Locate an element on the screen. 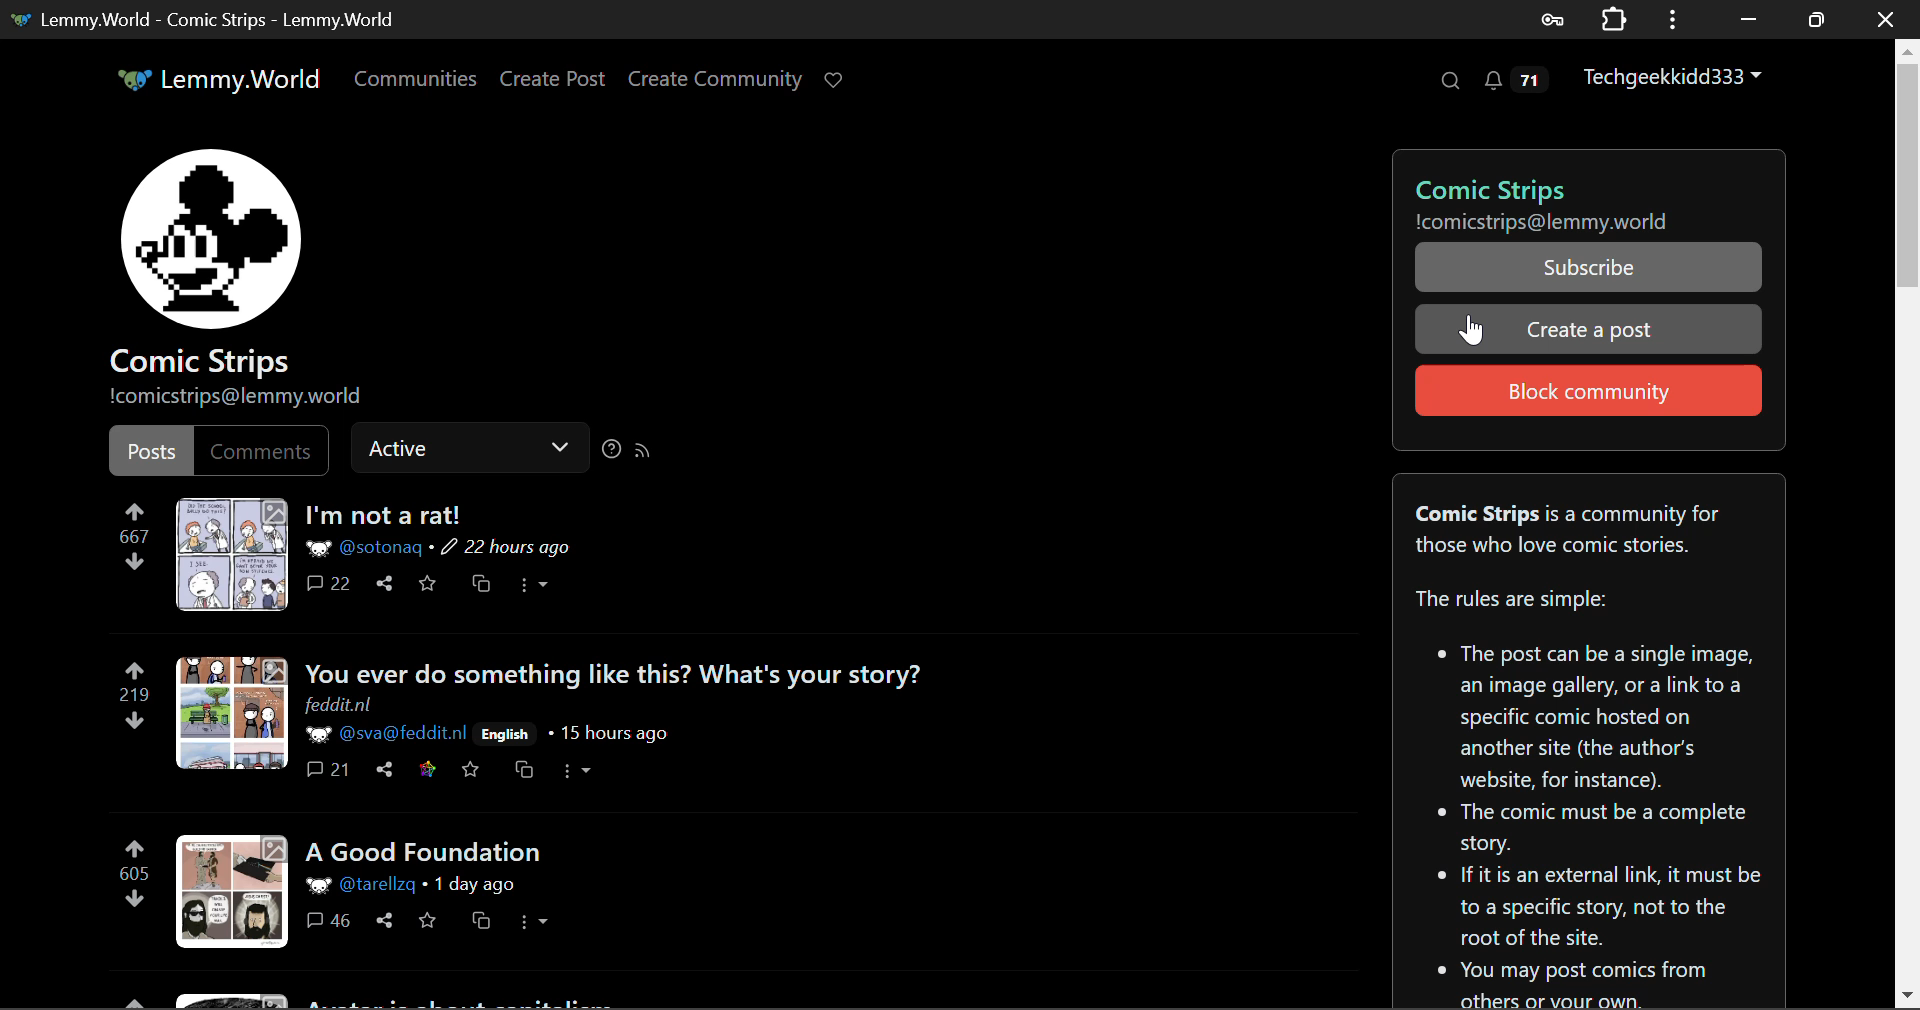 The width and height of the screenshot is (1920, 1010). Create Community is located at coordinates (715, 77).